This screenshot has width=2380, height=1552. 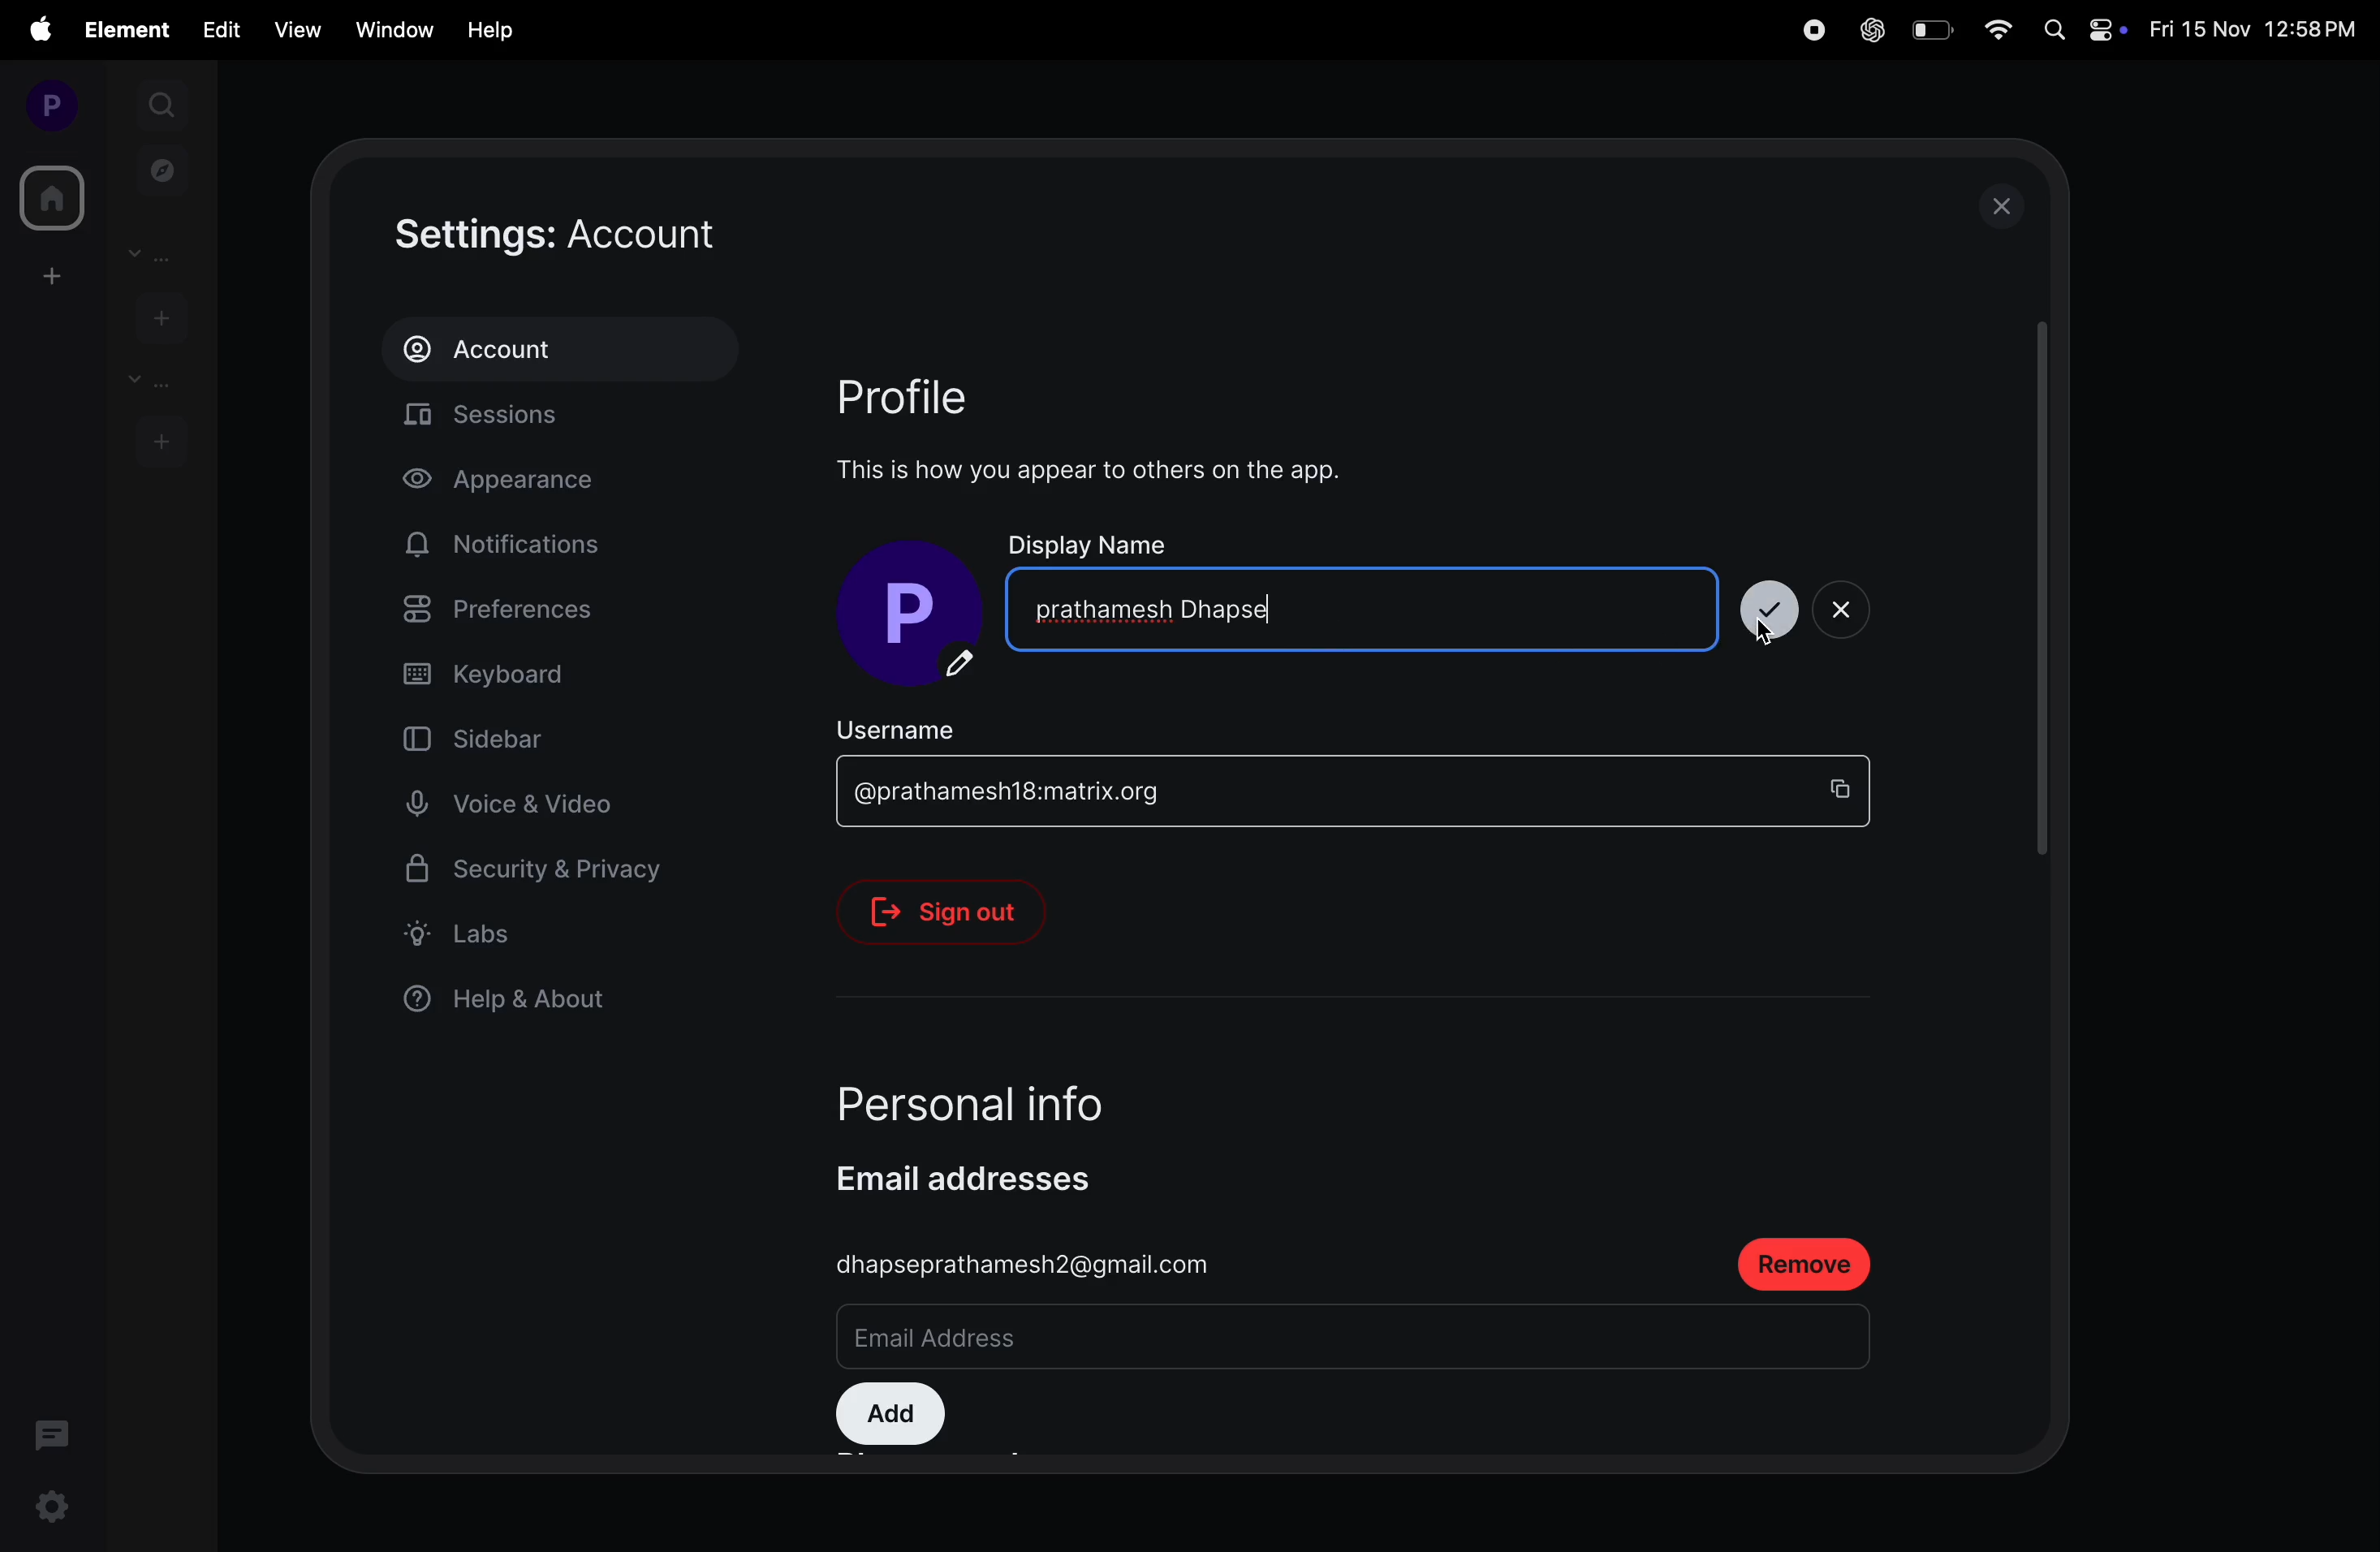 I want to click on account, so click(x=558, y=349).